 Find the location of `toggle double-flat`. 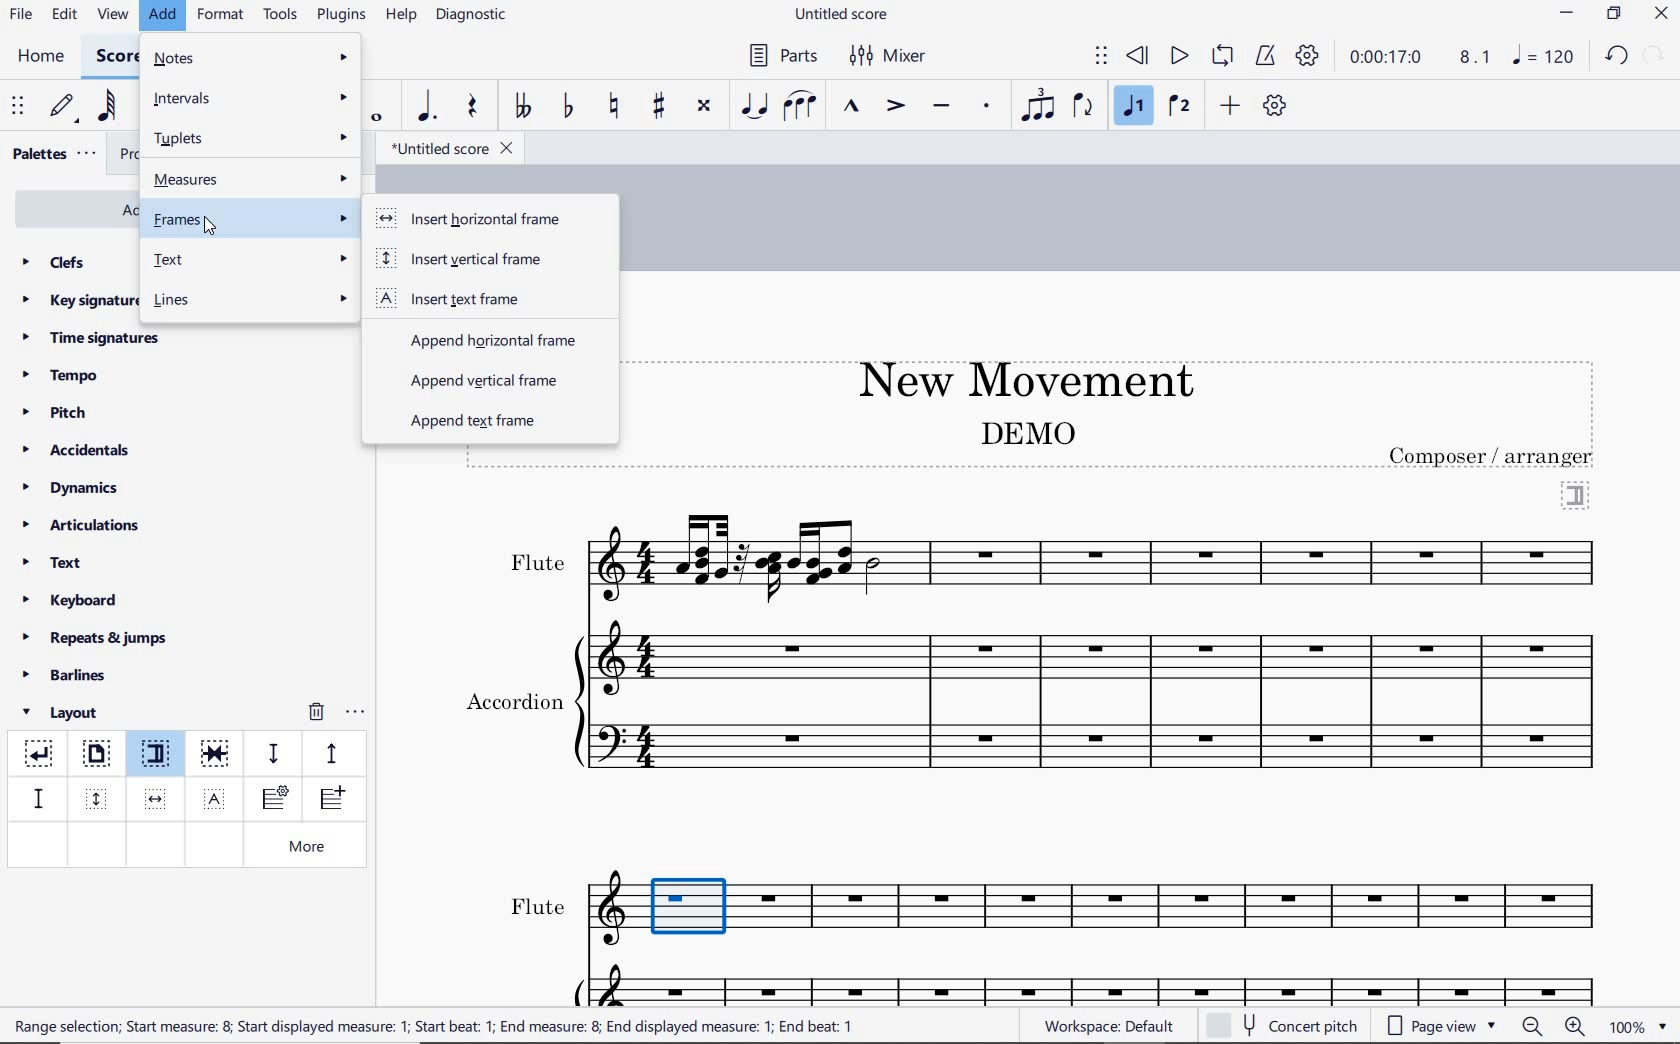

toggle double-flat is located at coordinates (522, 107).